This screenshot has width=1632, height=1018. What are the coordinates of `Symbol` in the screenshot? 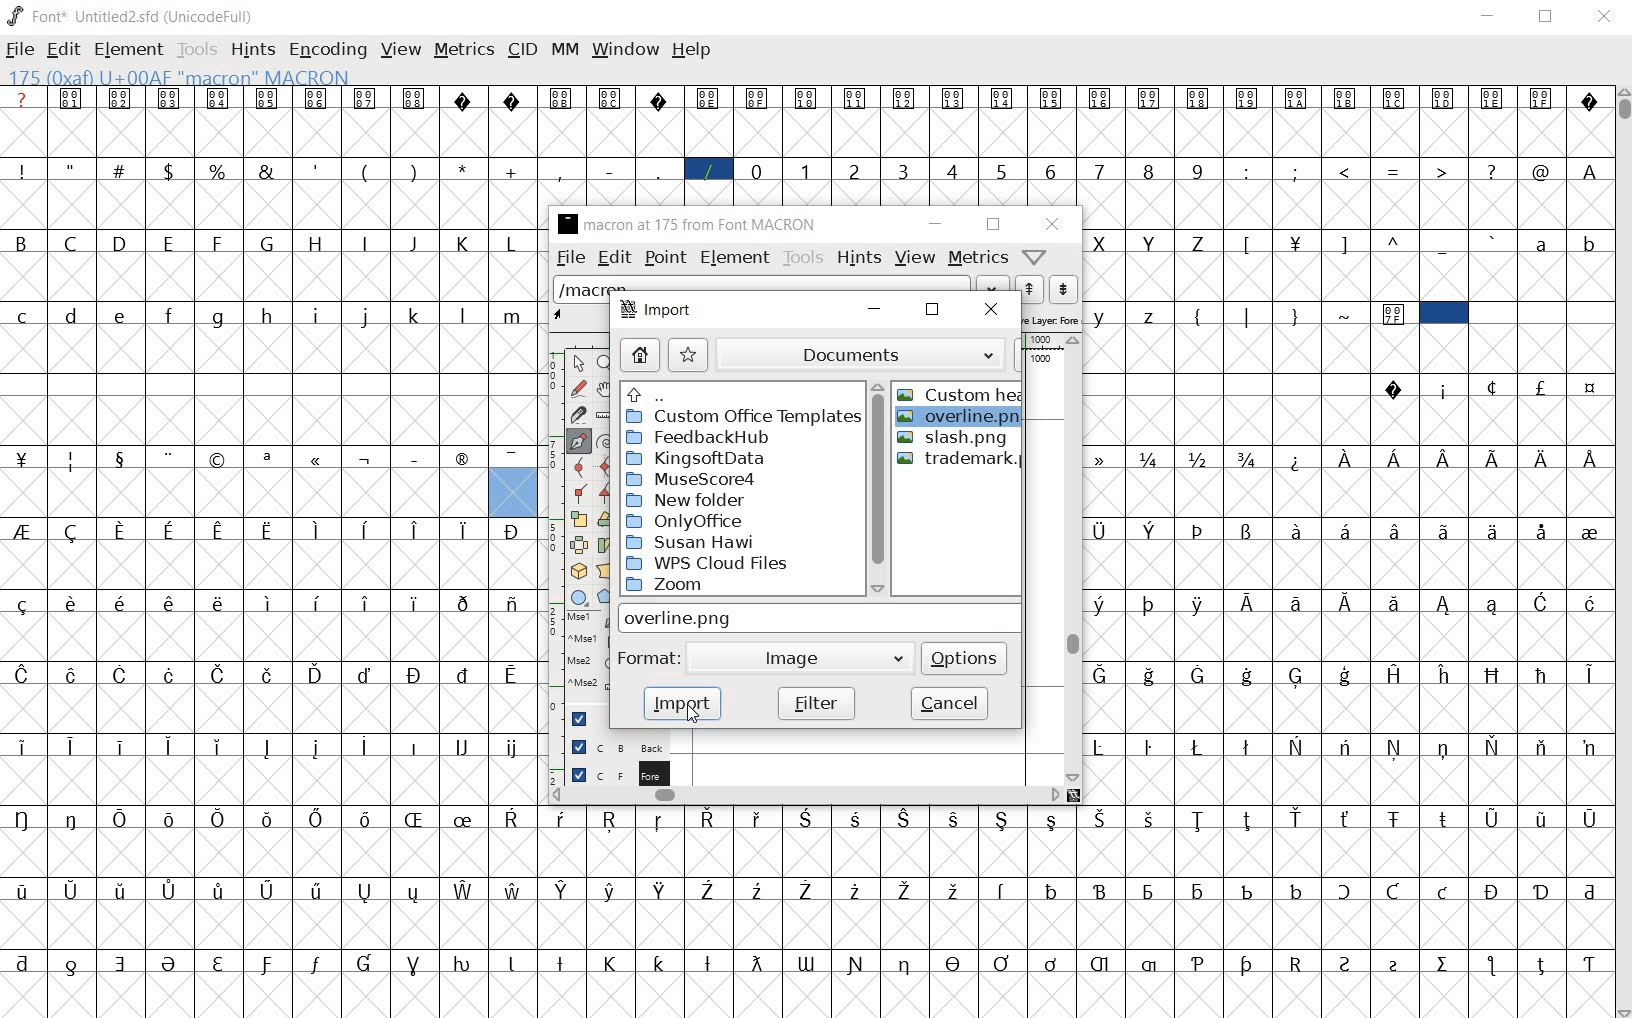 It's located at (74, 961).